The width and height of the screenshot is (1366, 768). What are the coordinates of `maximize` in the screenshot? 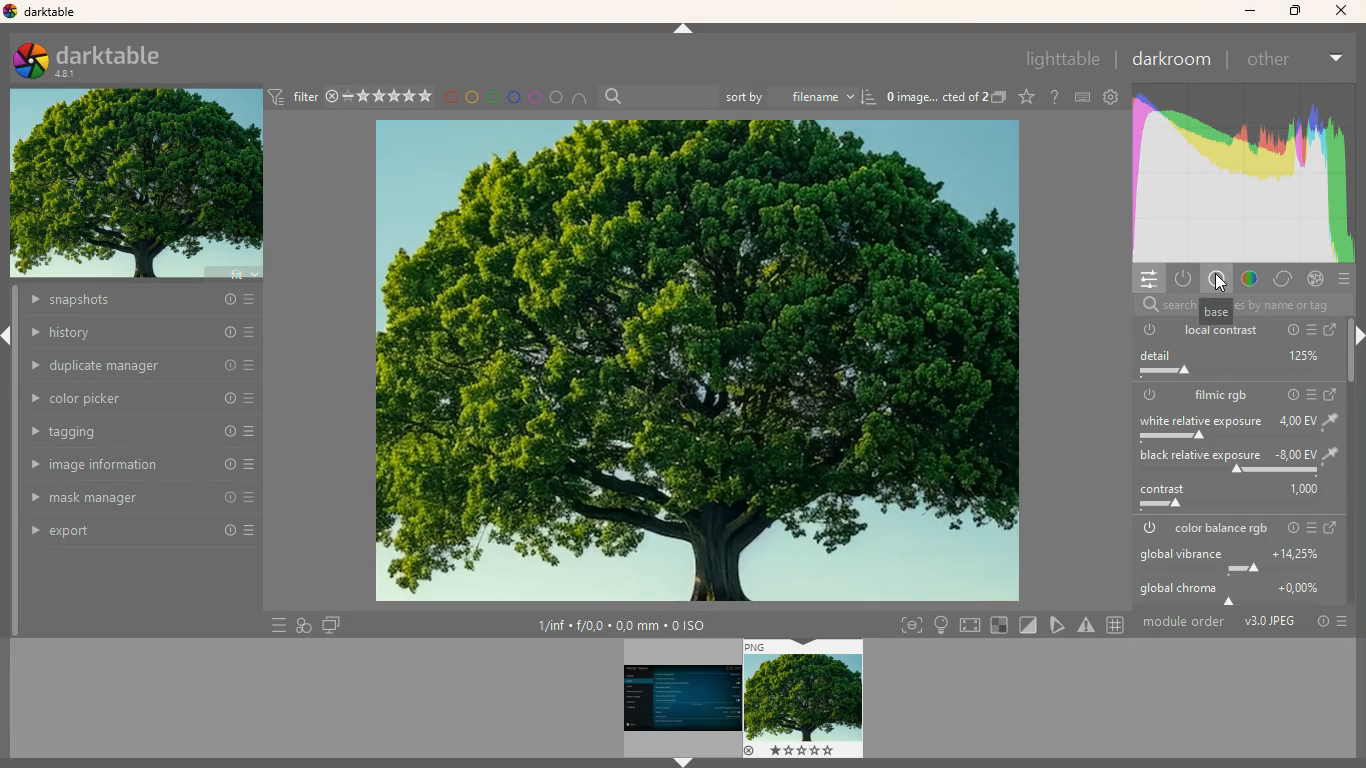 It's located at (1294, 13).